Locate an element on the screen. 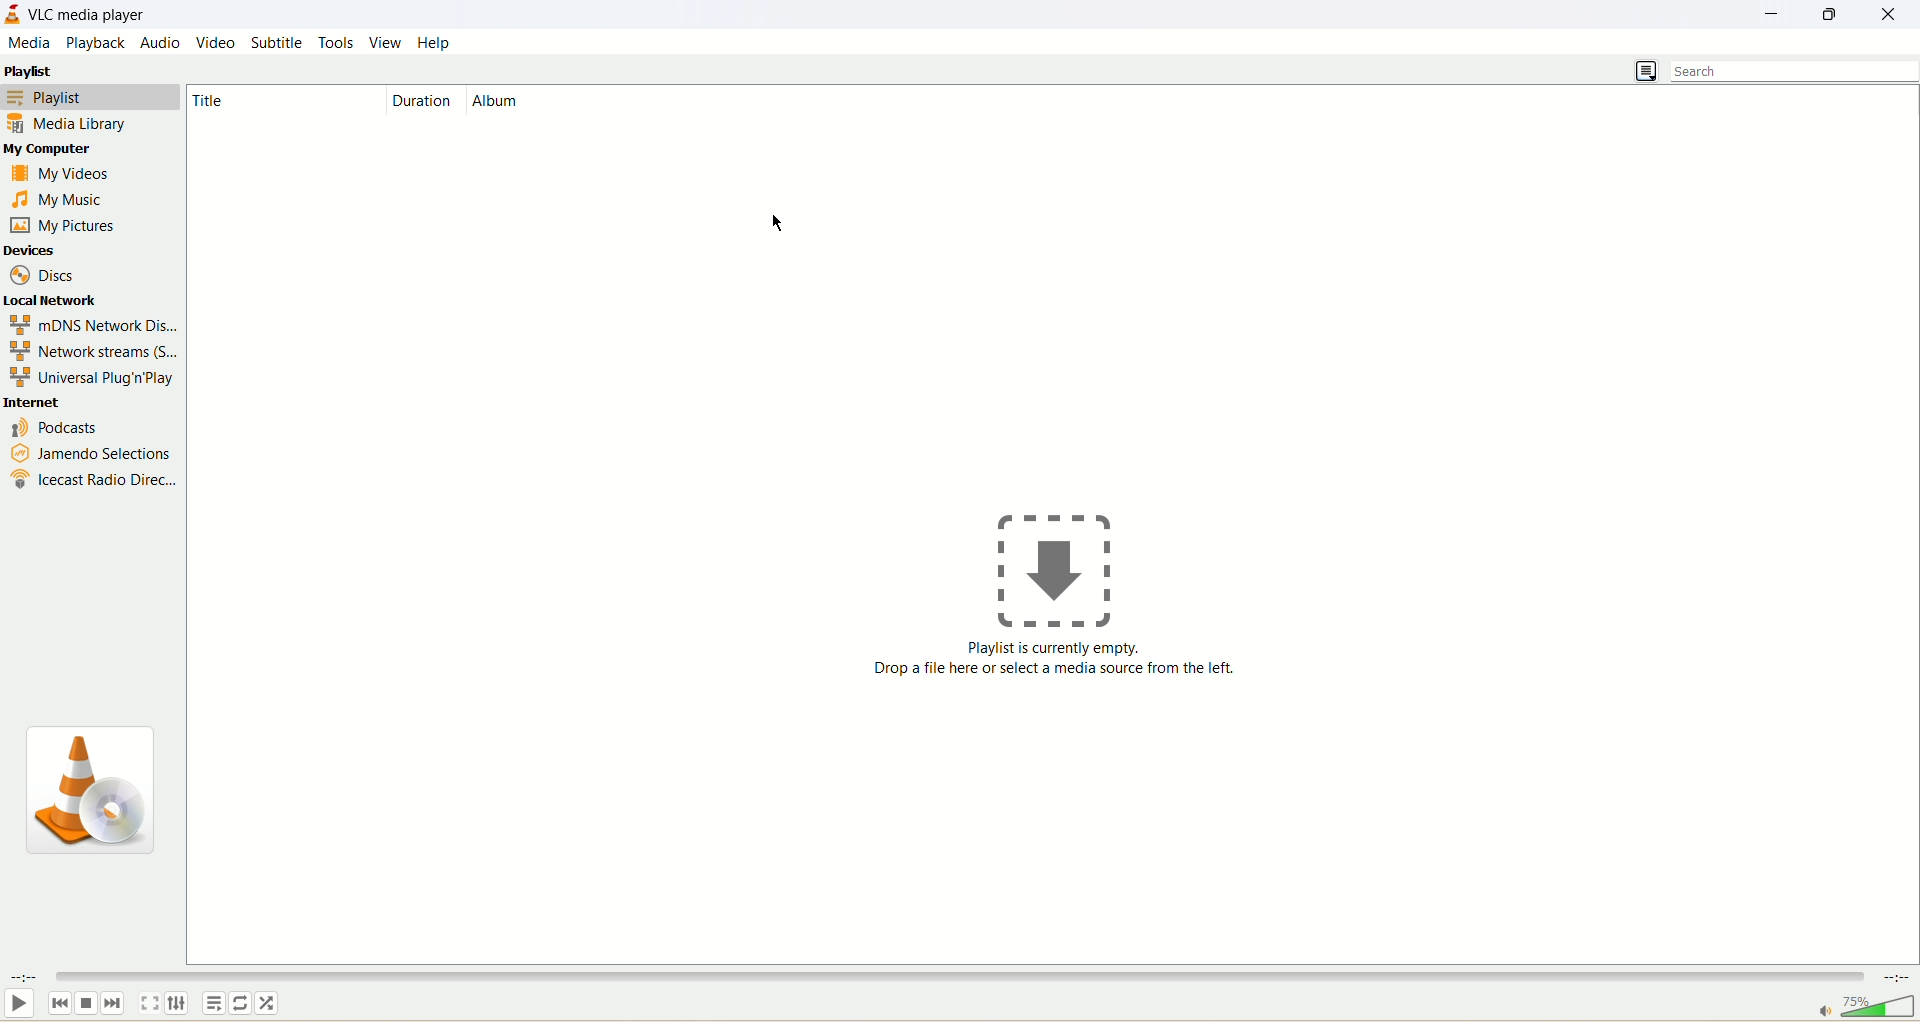  podcasts is located at coordinates (51, 428).